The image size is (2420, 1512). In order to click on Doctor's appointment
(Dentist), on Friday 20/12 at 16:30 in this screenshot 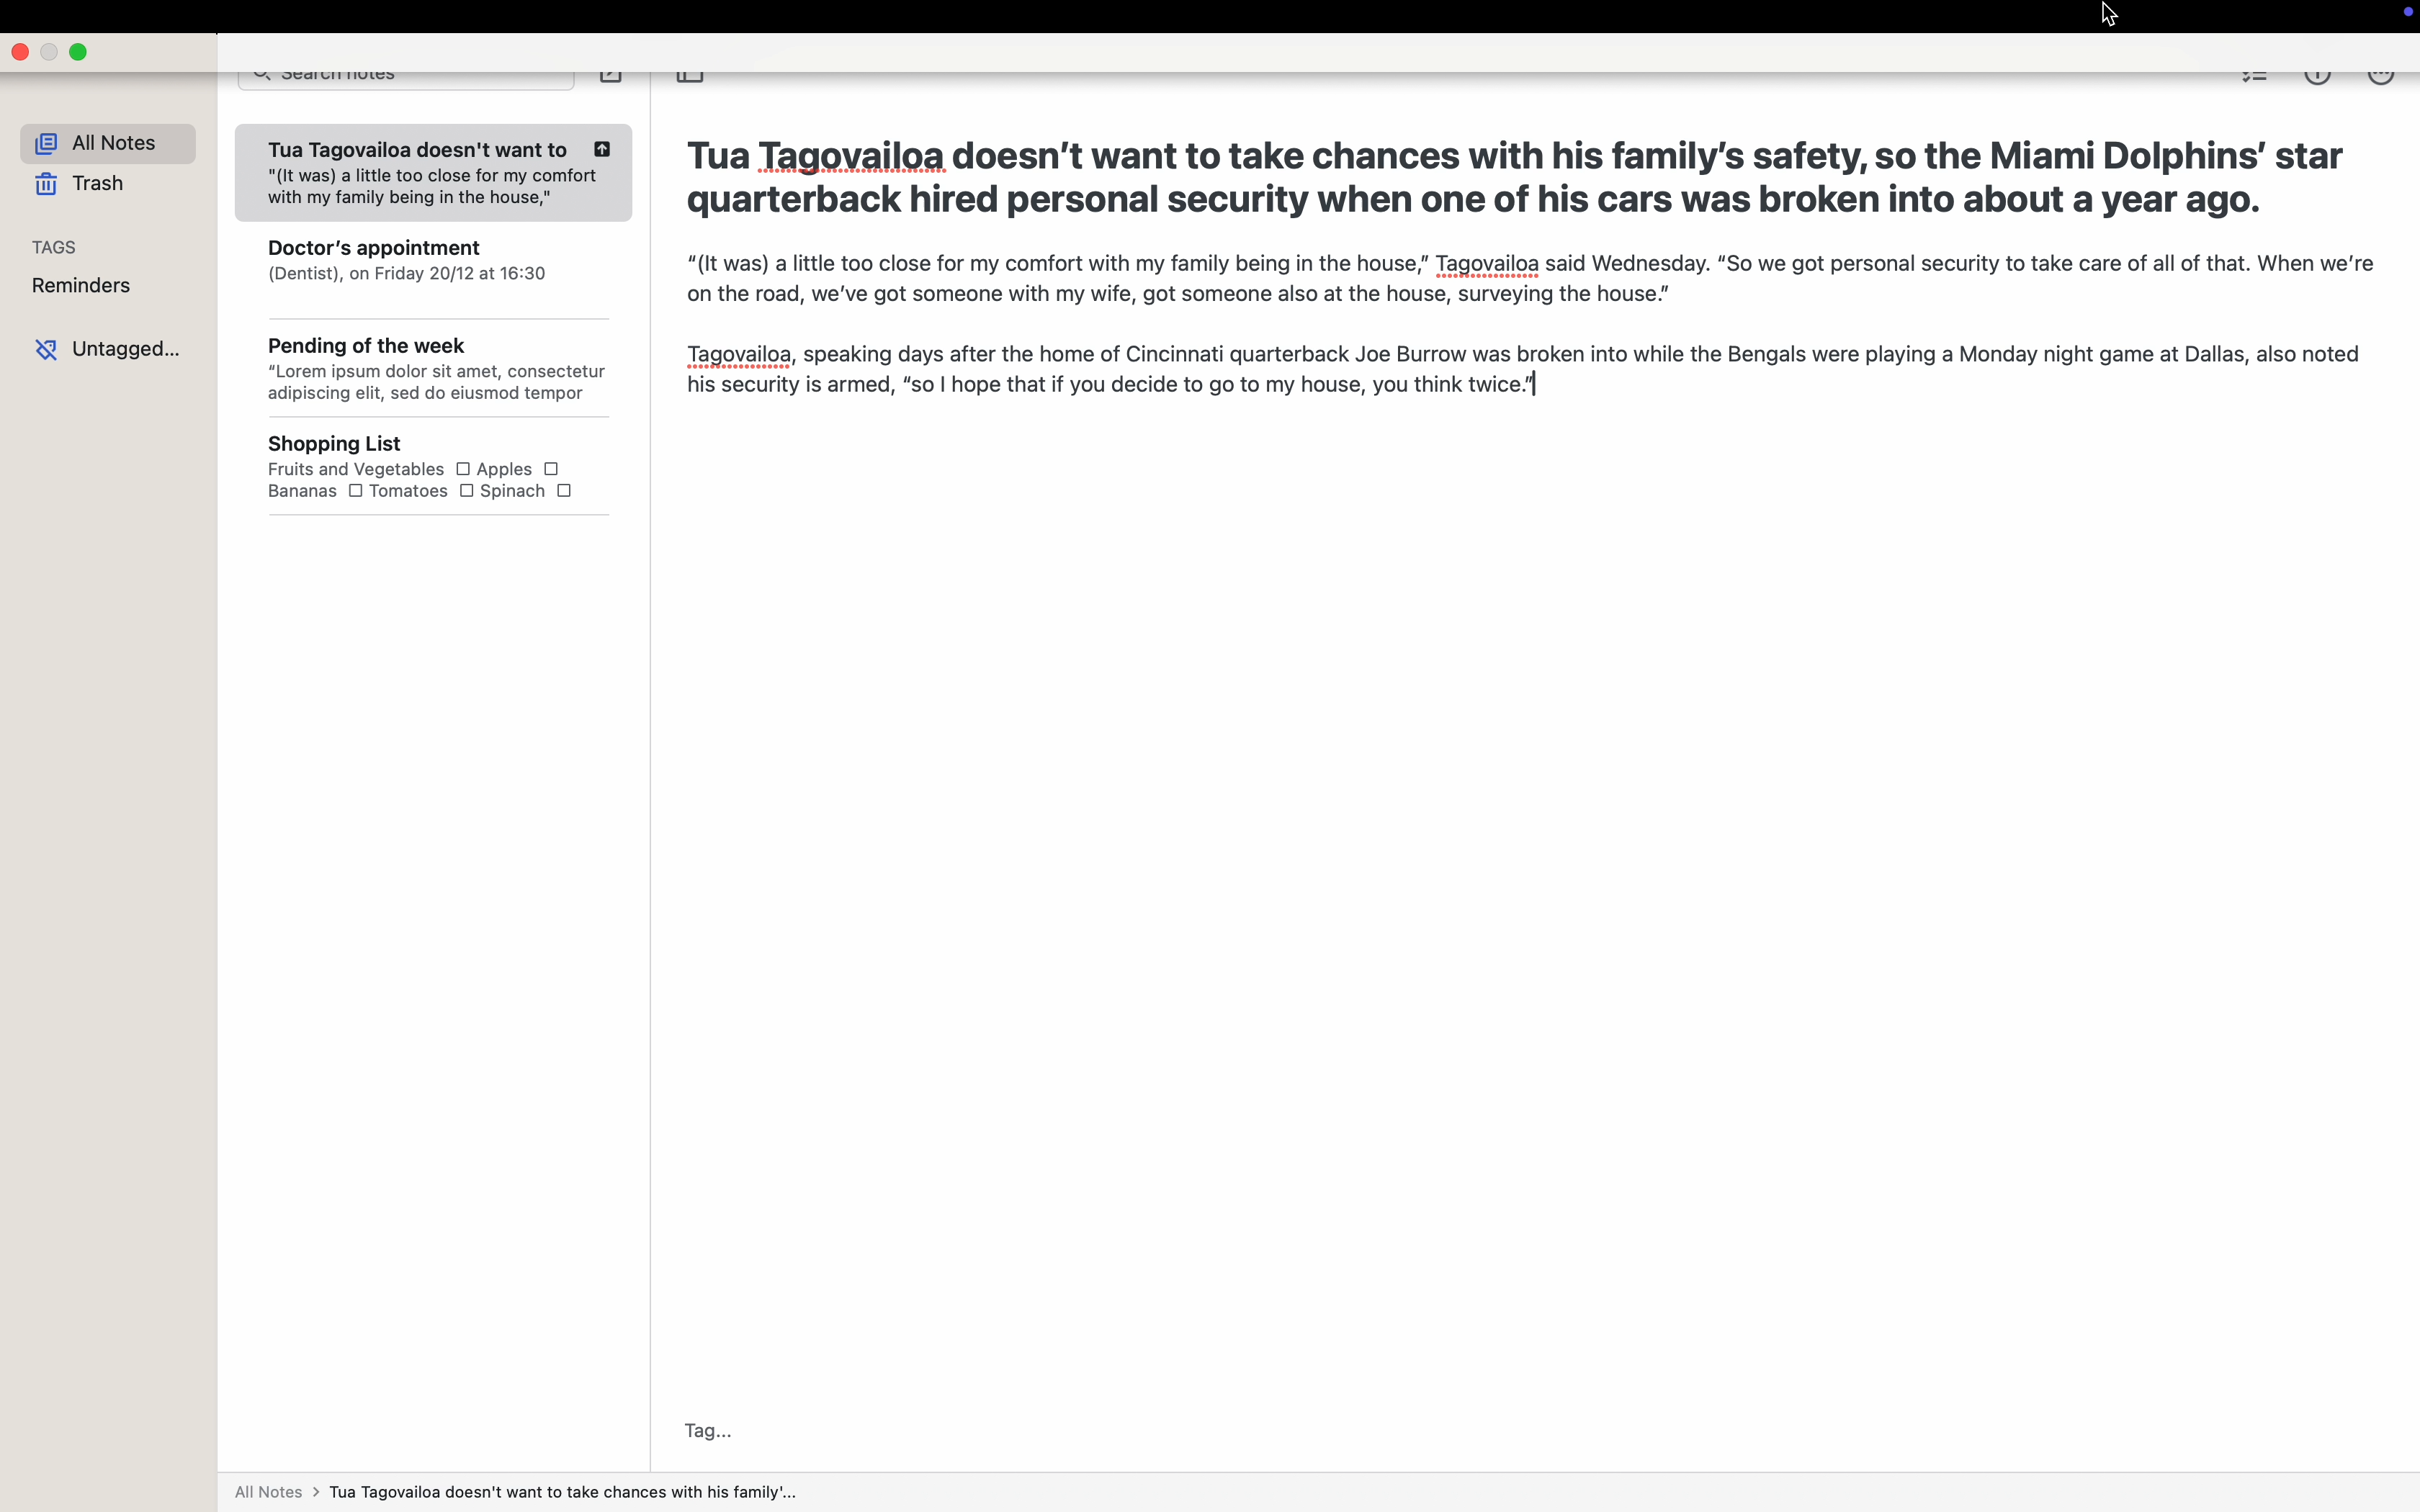, I will do `click(408, 262)`.